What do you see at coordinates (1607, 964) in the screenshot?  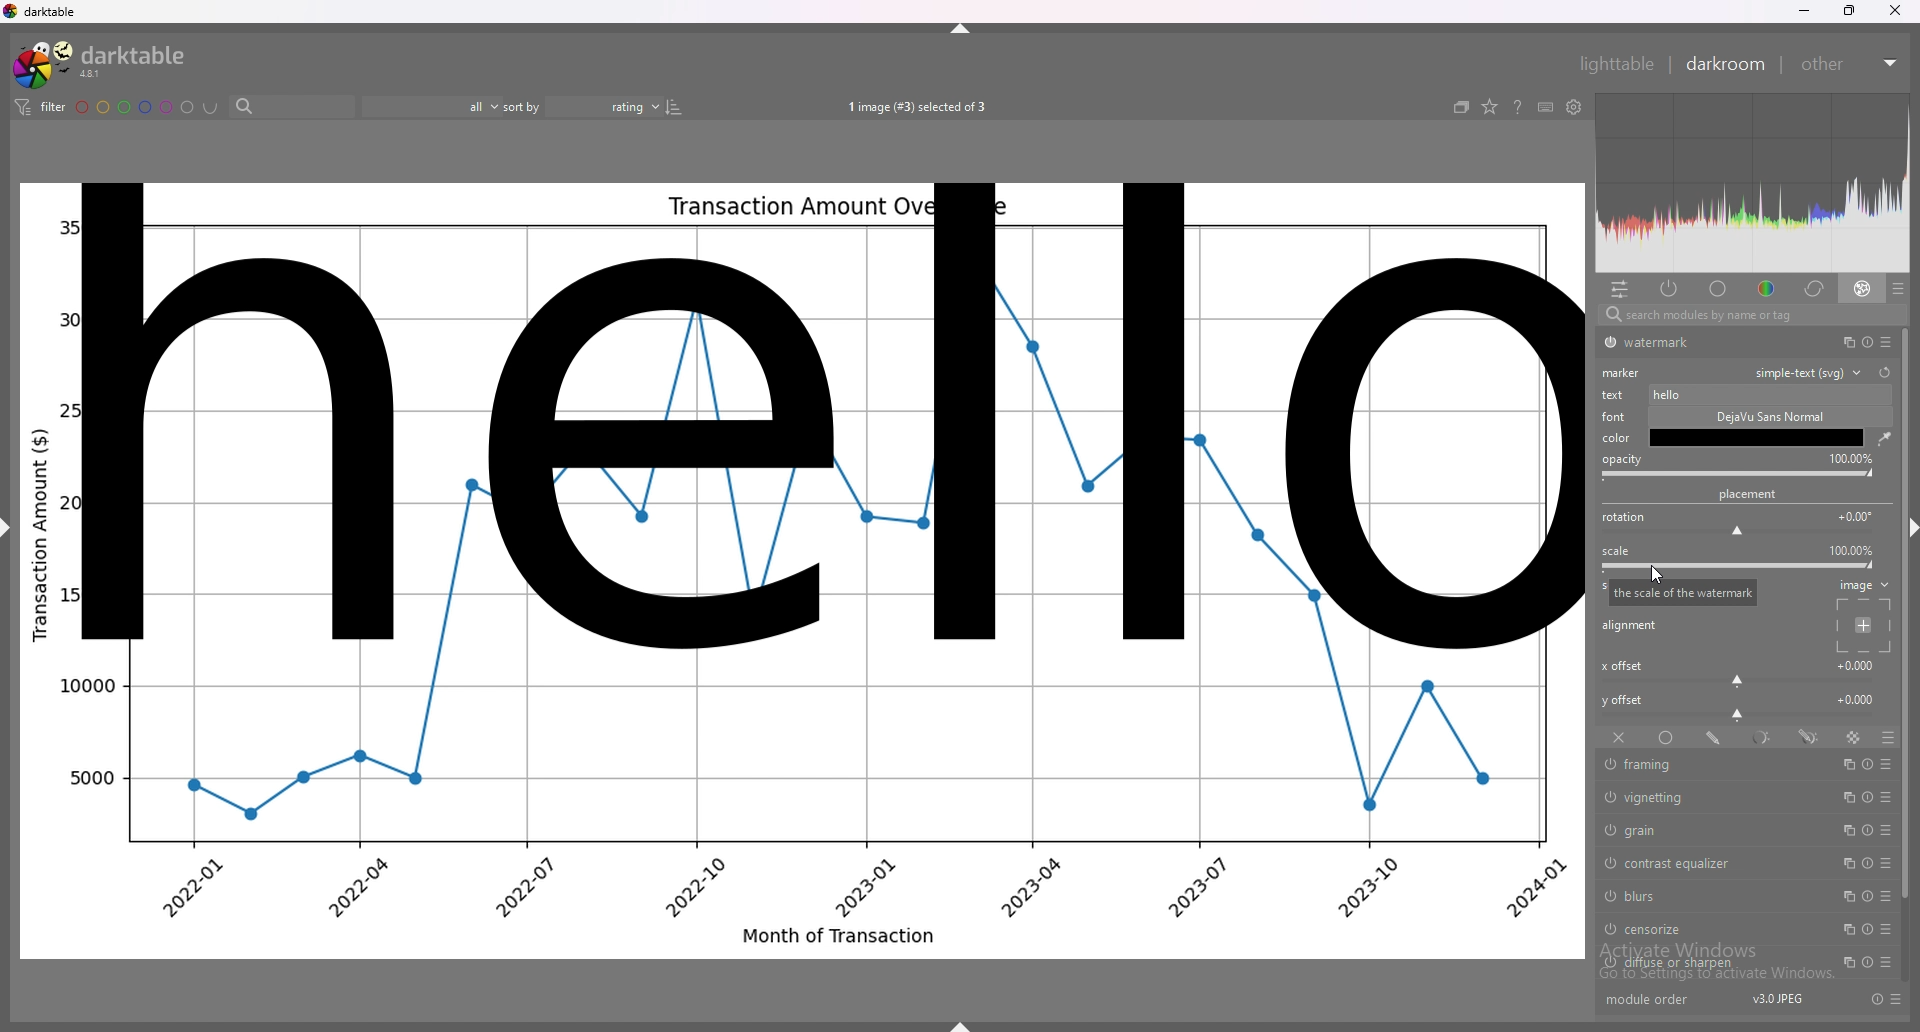 I see `switch off` at bounding box center [1607, 964].